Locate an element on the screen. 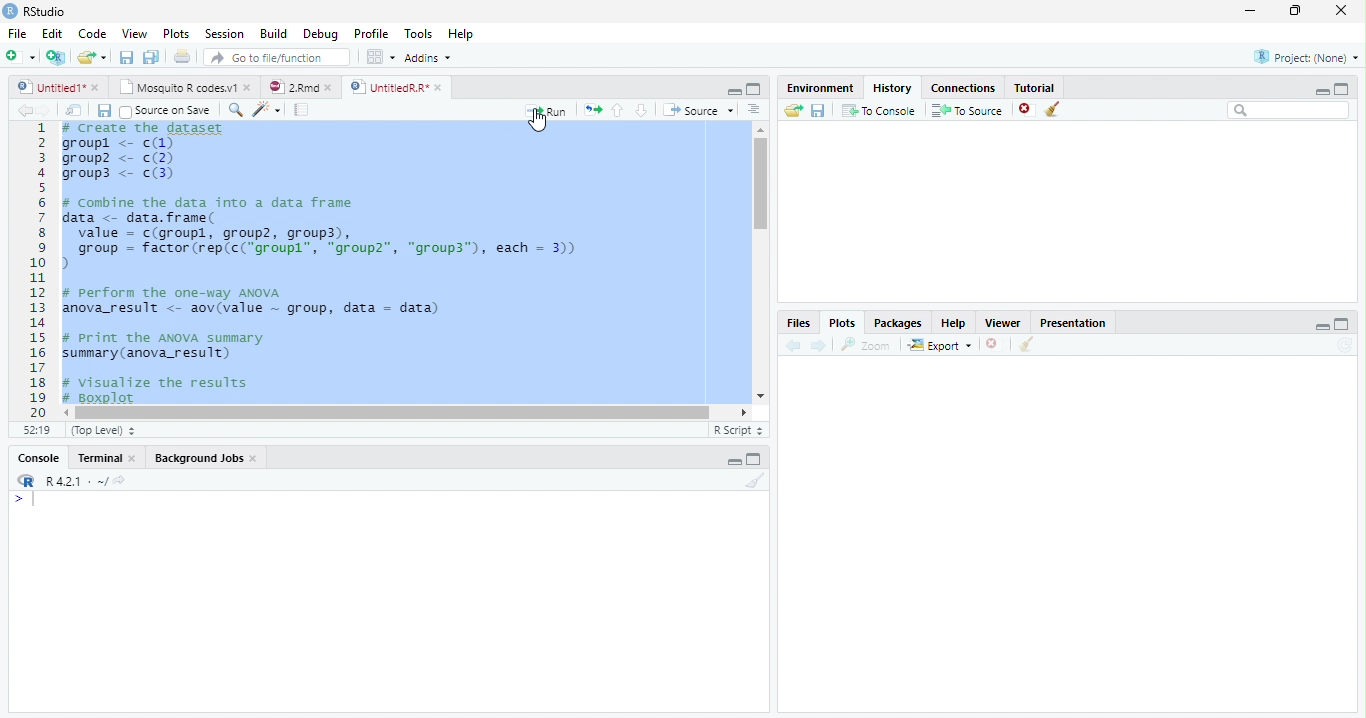  Profile is located at coordinates (370, 34).